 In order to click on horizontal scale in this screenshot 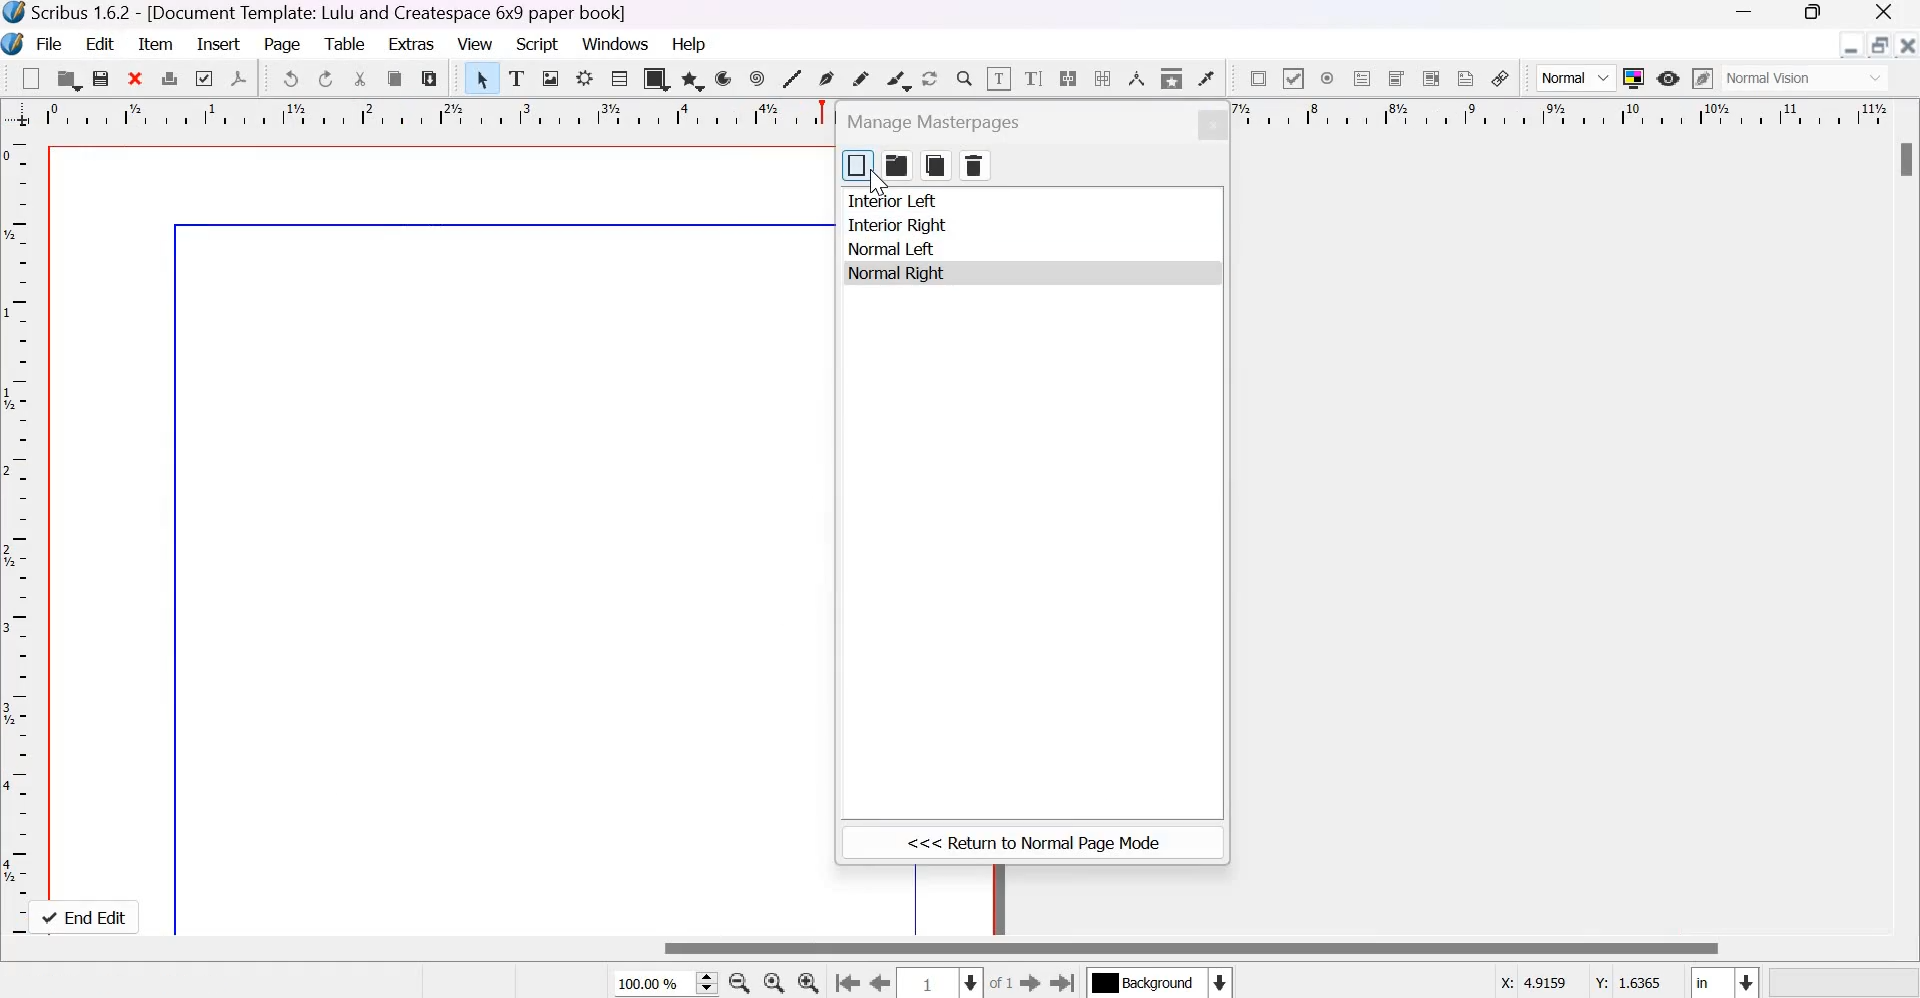, I will do `click(1562, 115)`.